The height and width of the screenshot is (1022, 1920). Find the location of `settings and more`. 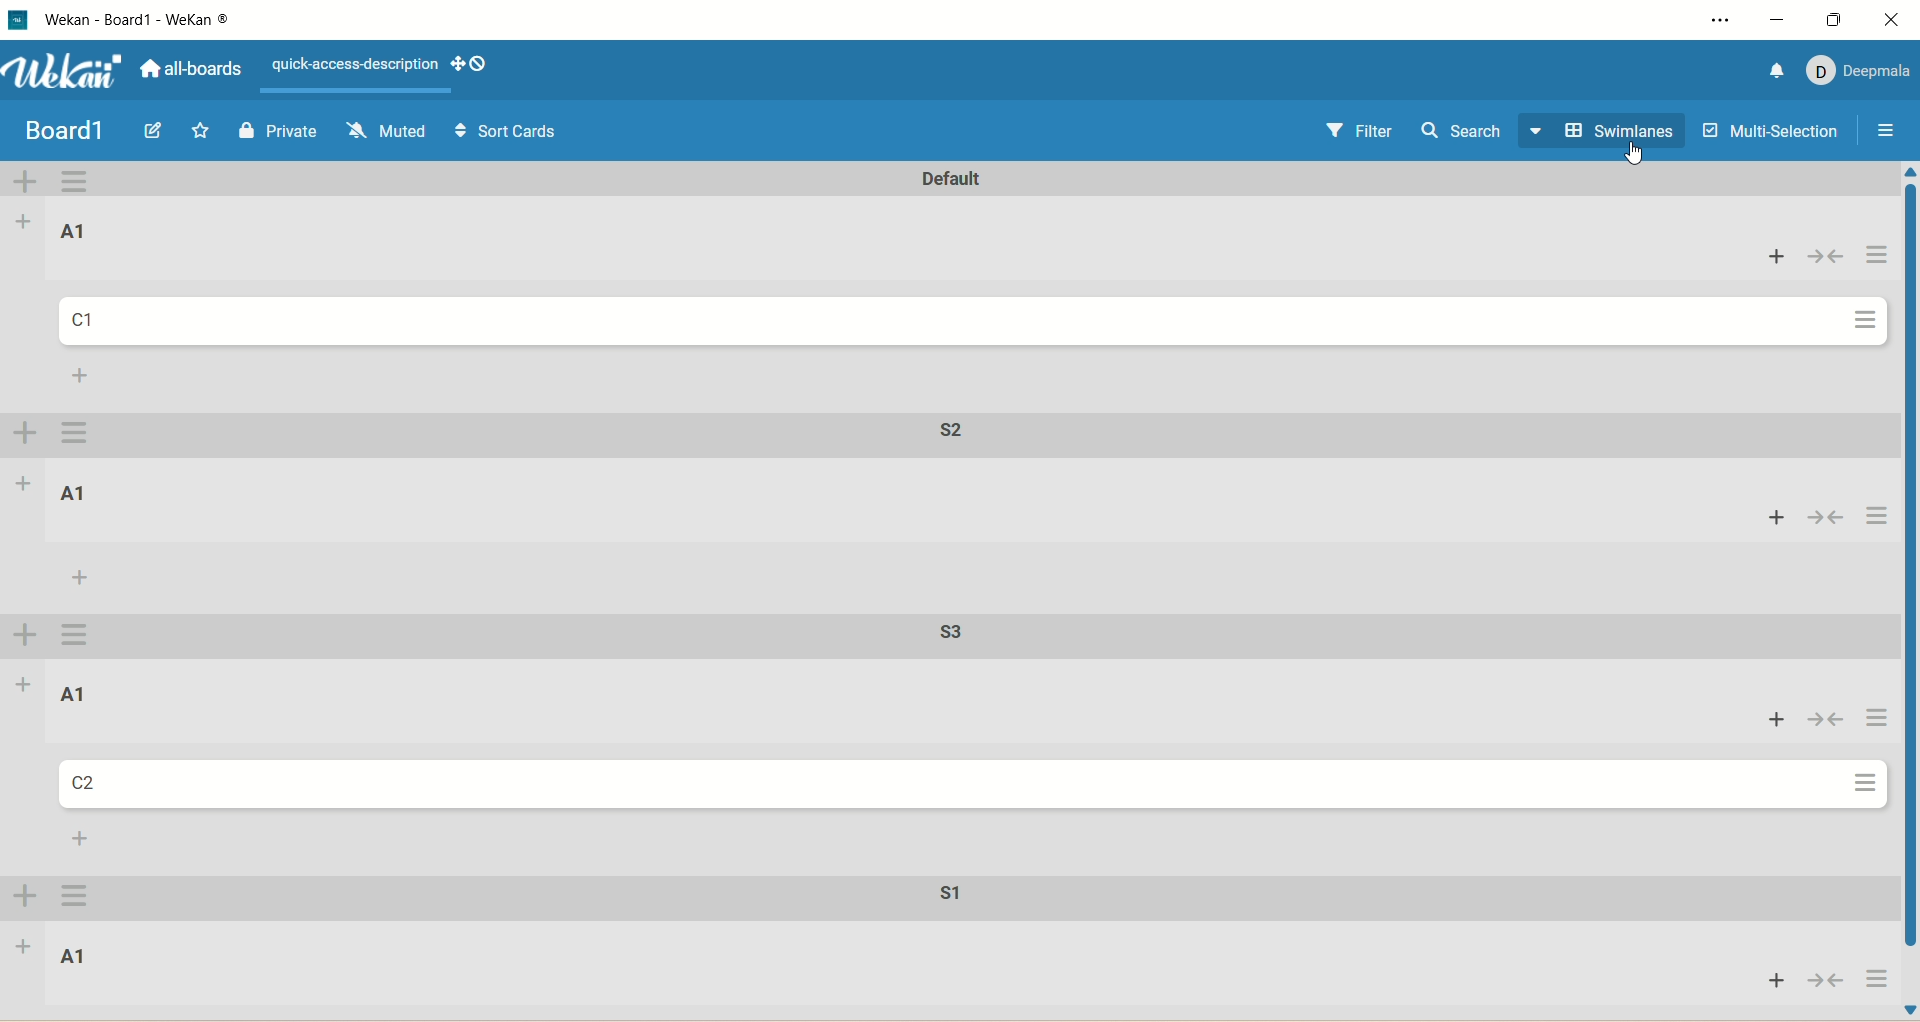

settings and more is located at coordinates (1717, 23).